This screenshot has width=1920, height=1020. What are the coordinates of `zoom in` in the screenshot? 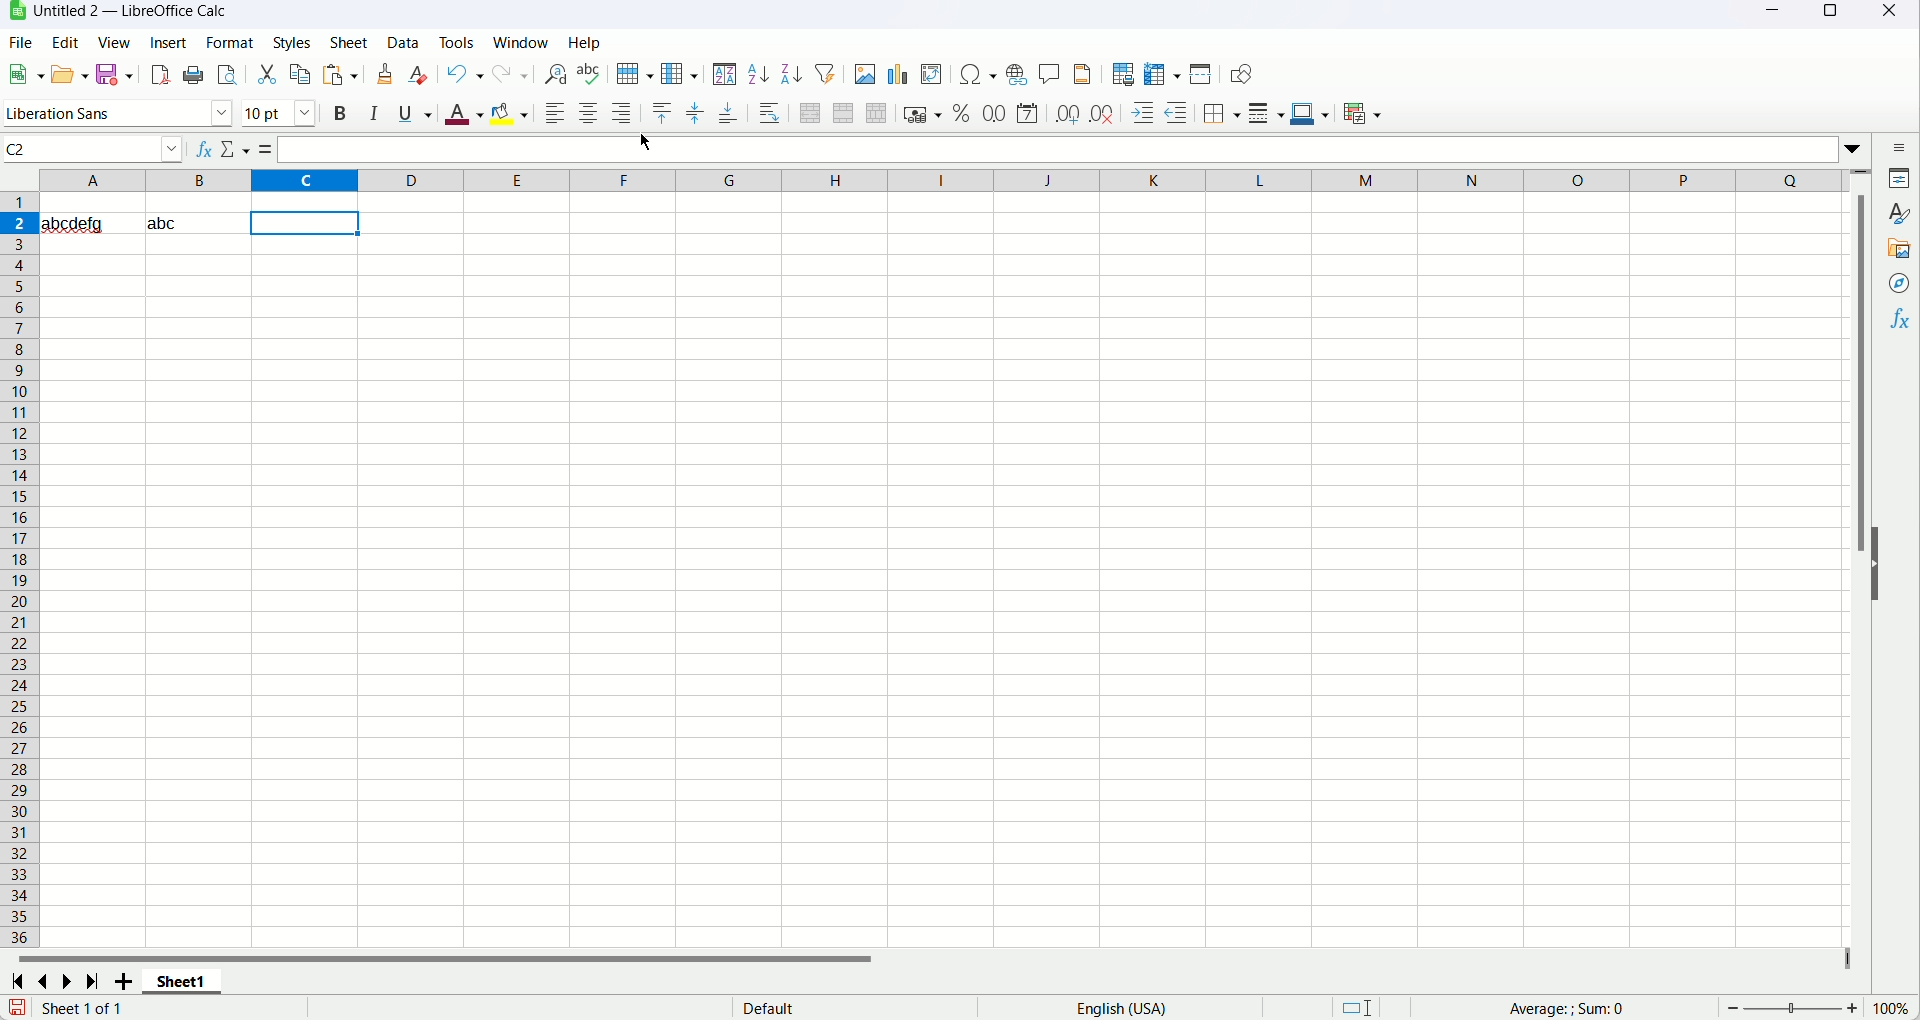 It's located at (1853, 1008).